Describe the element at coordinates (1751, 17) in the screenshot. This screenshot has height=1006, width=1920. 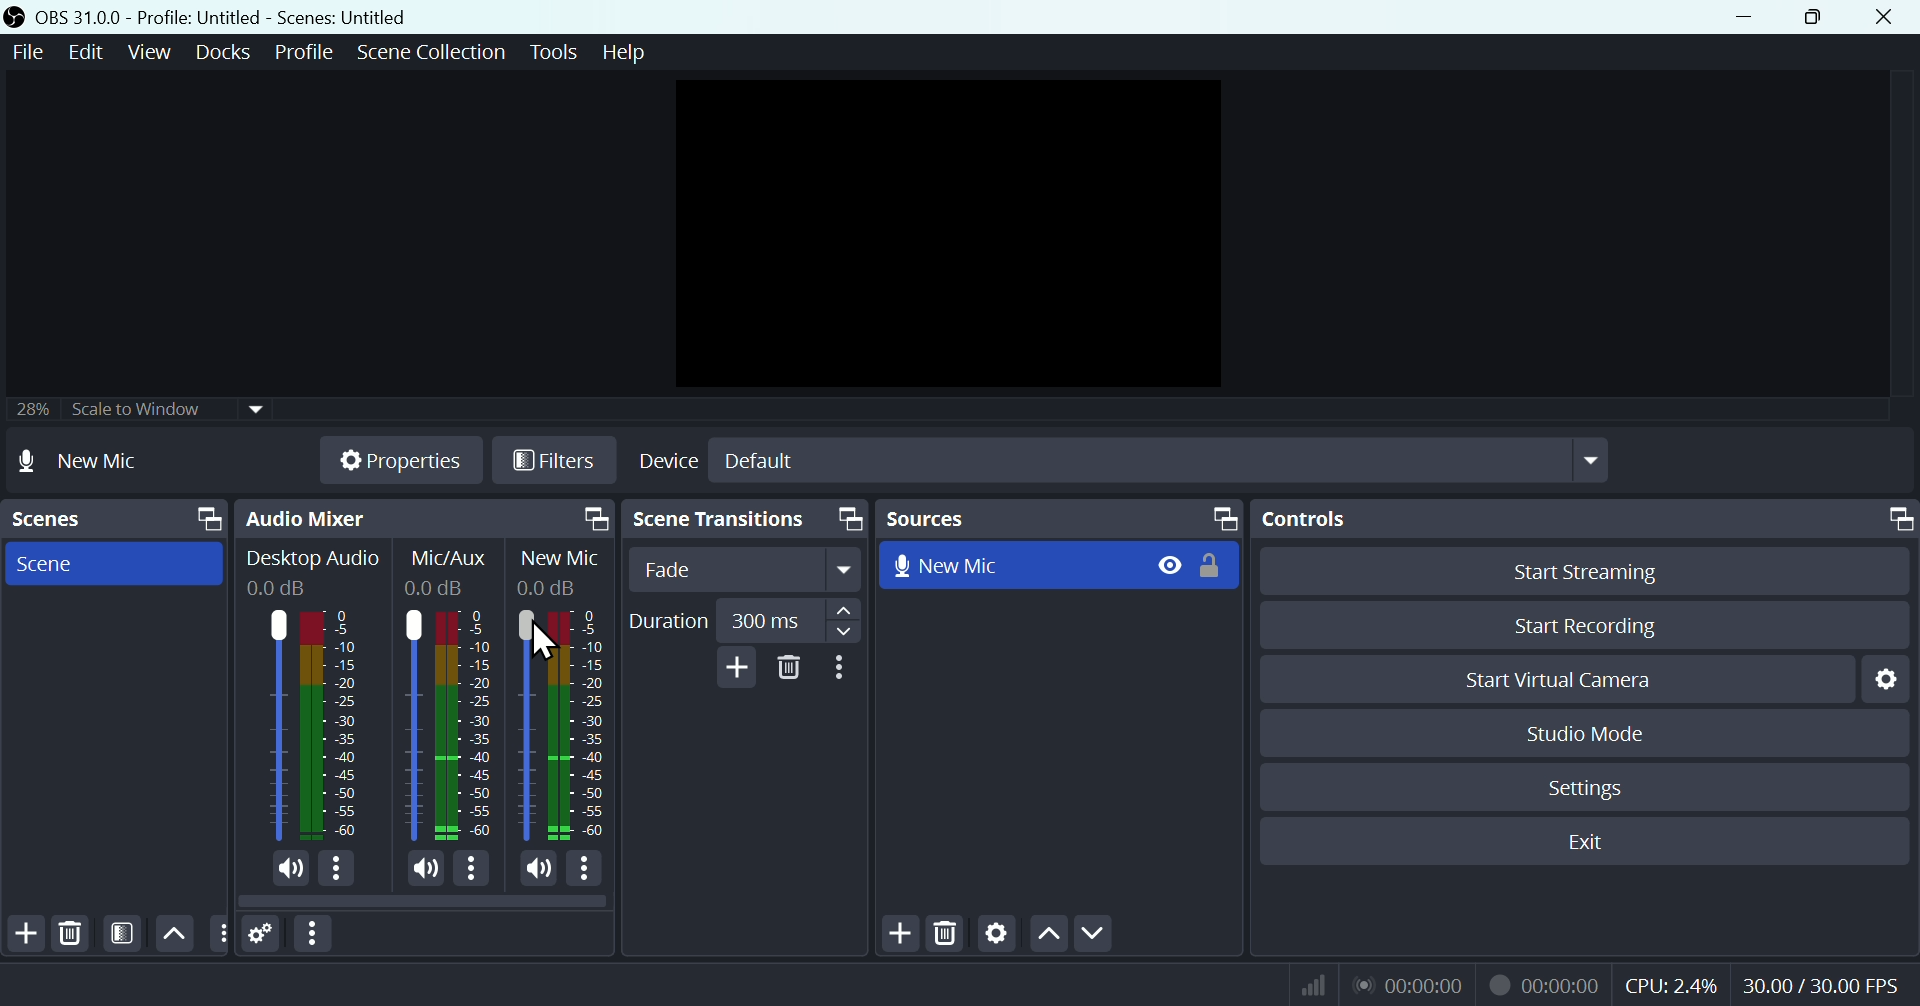
I see `minimize` at that location.